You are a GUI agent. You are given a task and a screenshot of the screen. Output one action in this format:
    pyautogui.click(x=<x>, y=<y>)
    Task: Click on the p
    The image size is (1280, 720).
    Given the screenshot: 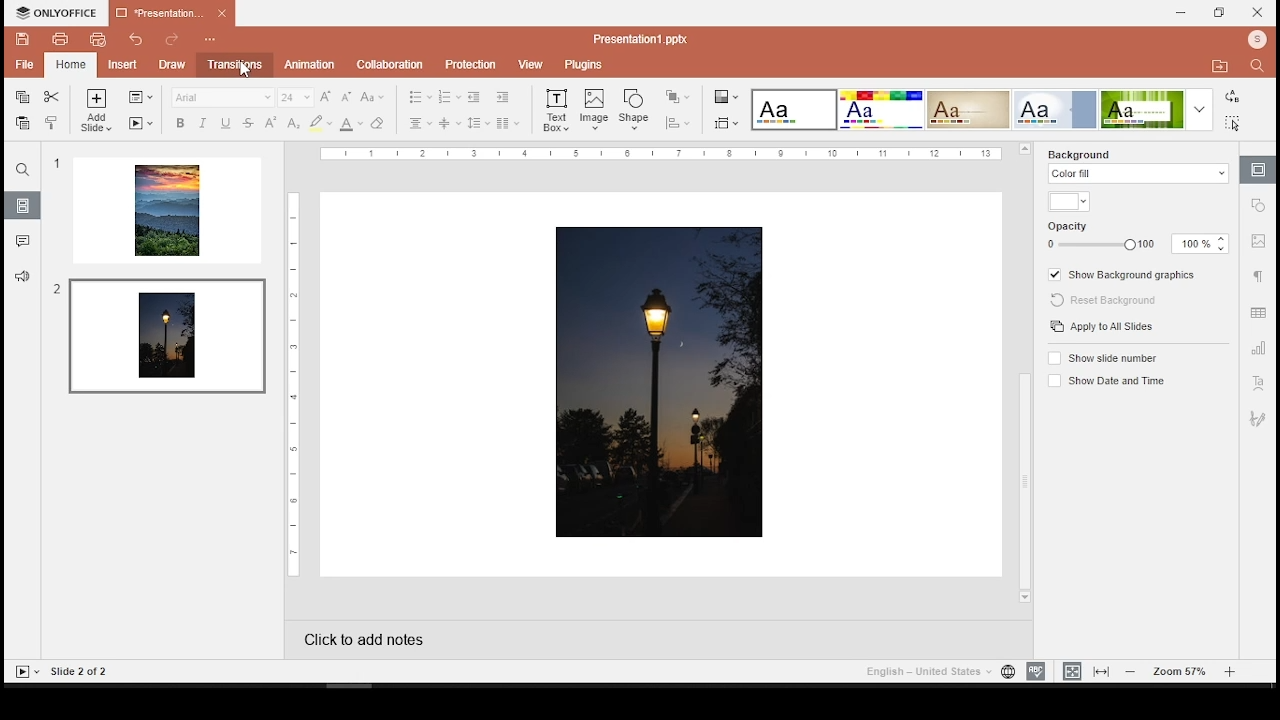 What is the action you would take?
    pyautogui.click(x=468, y=62)
    